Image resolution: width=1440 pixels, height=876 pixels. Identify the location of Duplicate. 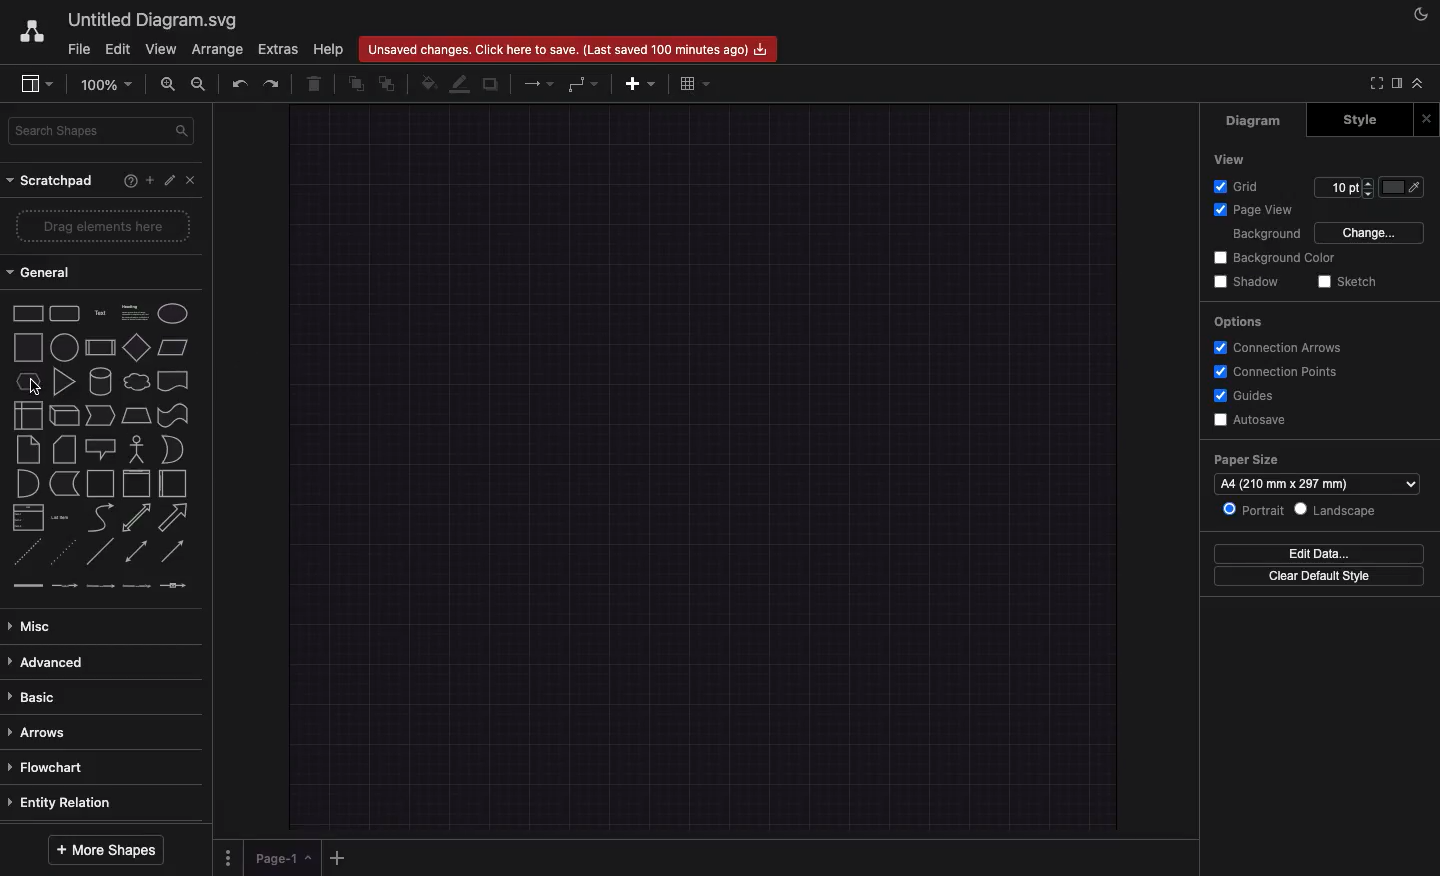
(493, 84).